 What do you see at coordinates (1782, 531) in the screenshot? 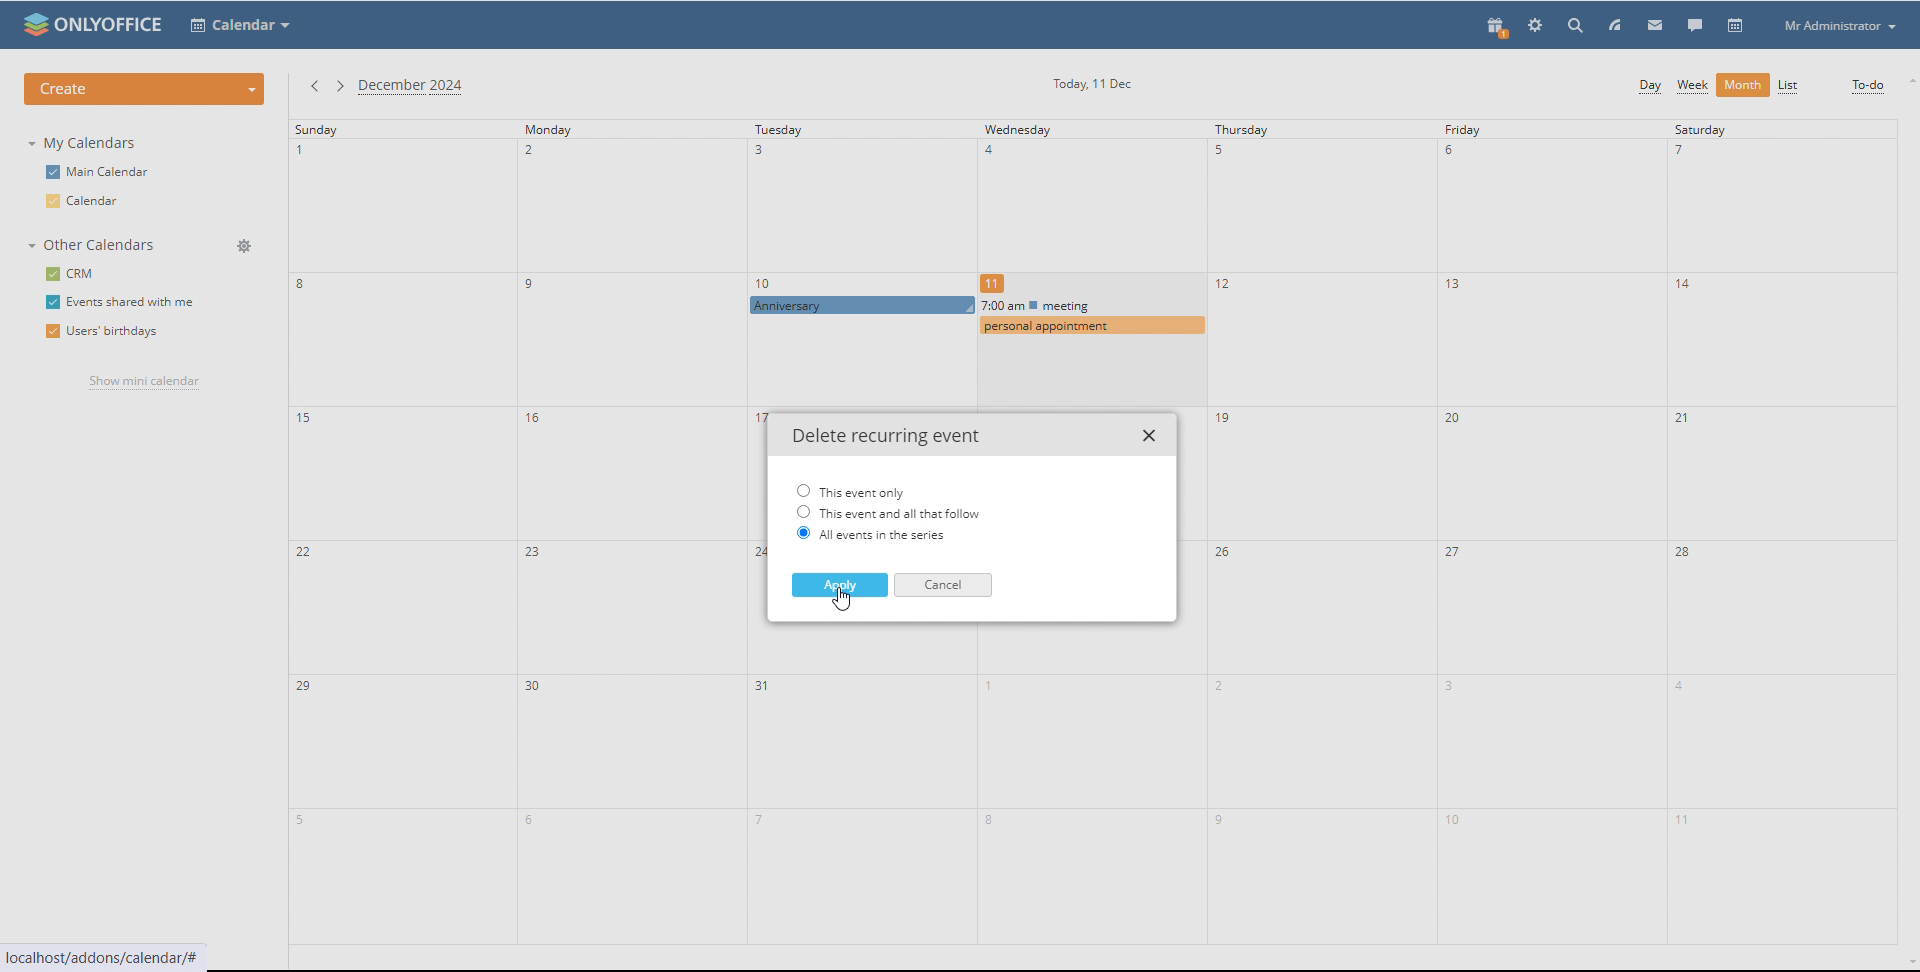
I see `saturday` at bounding box center [1782, 531].